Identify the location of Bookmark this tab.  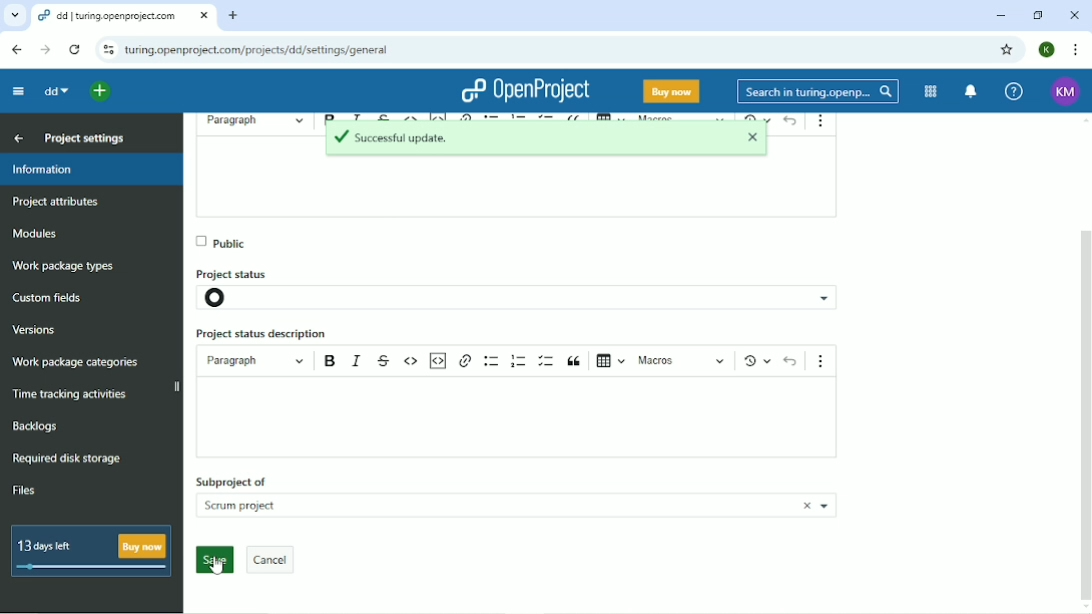
(1007, 50).